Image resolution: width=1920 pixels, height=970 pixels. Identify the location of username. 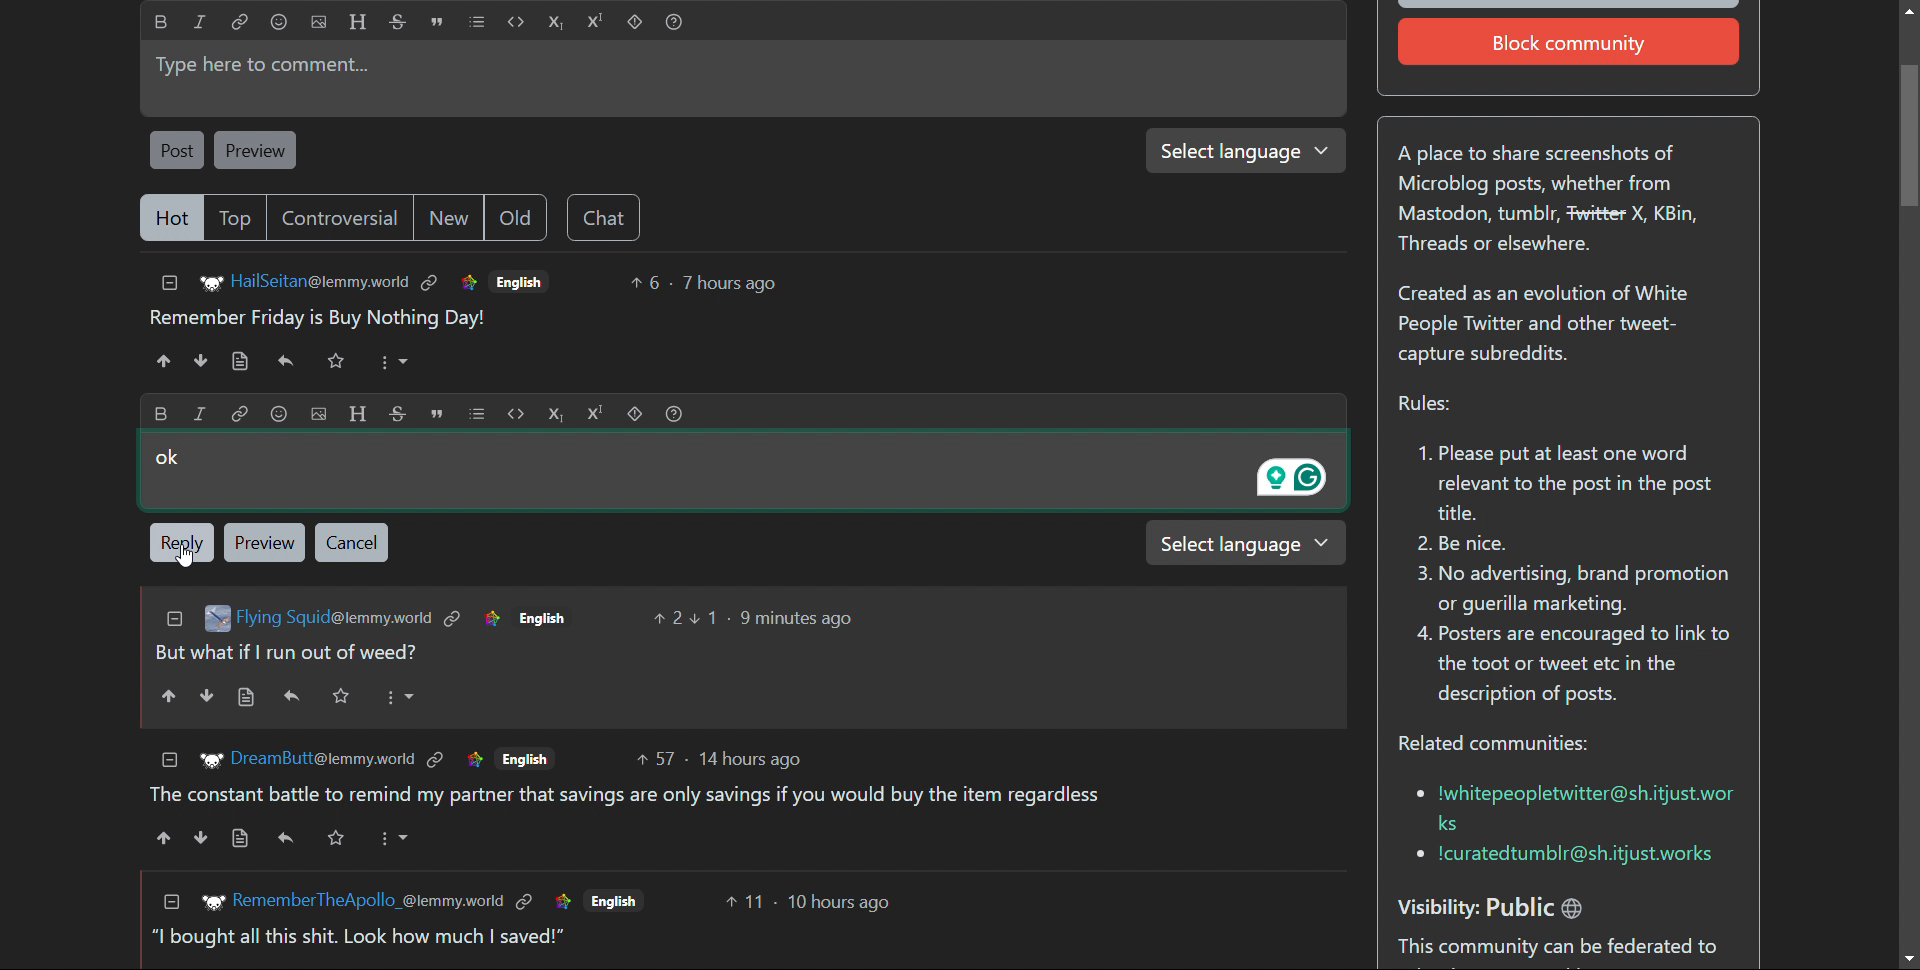
(321, 281).